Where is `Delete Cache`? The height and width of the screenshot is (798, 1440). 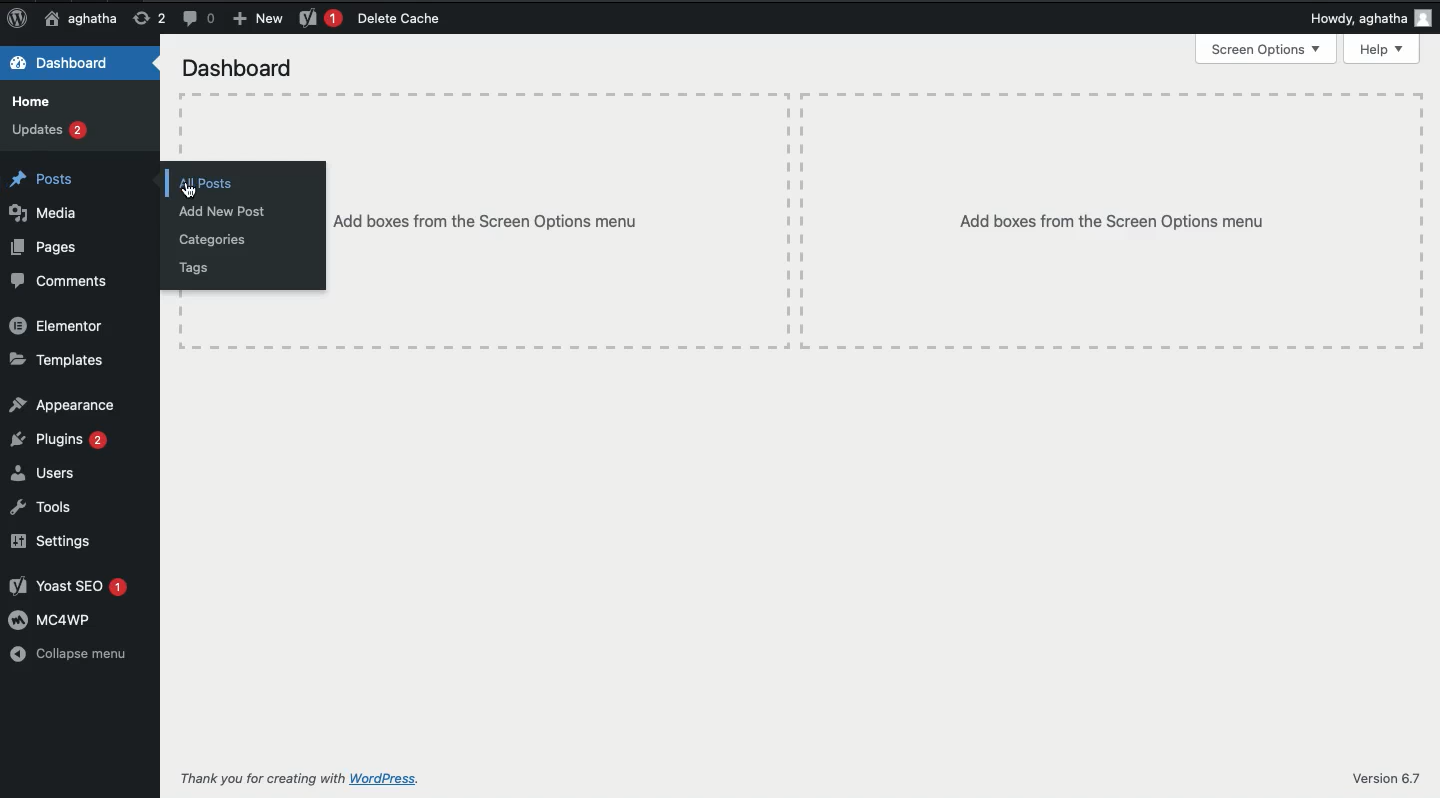 Delete Cache is located at coordinates (401, 17).